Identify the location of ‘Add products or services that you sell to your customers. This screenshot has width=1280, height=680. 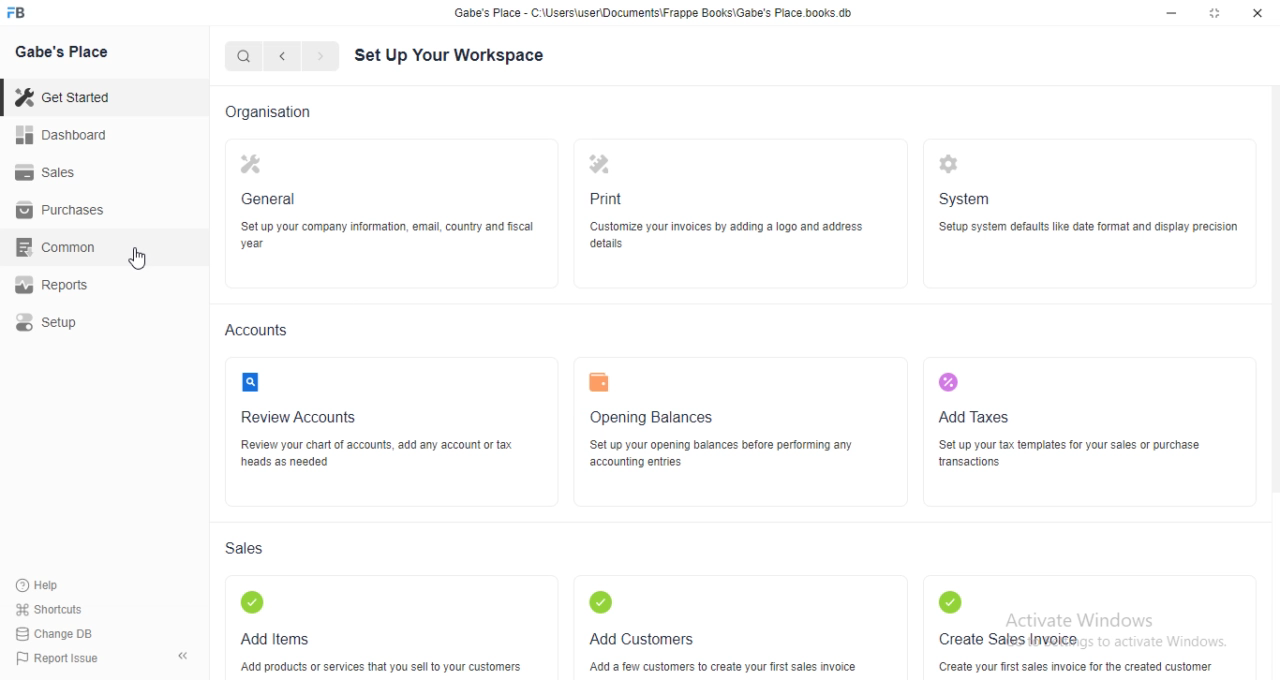
(383, 668).